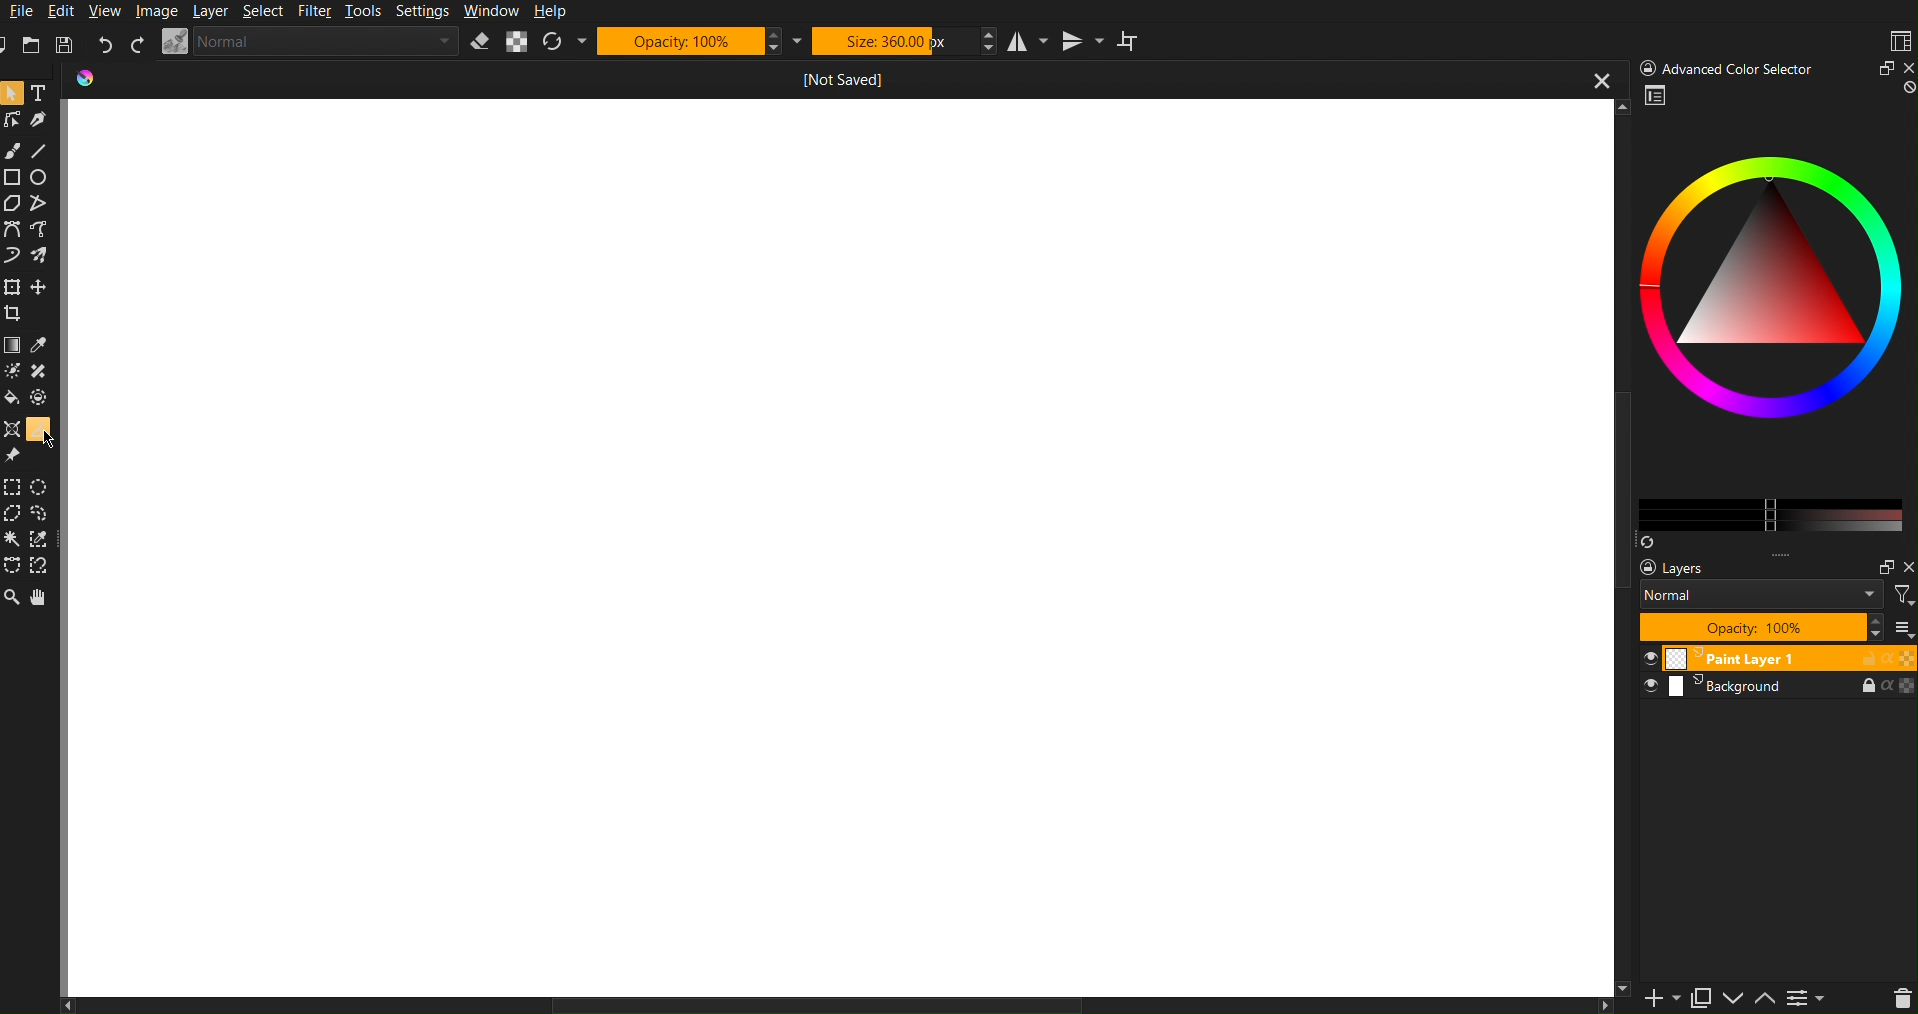 Image resolution: width=1918 pixels, height=1014 pixels. What do you see at coordinates (1815, 997) in the screenshot?
I see `Settings` at bounding box center [1815, 997].